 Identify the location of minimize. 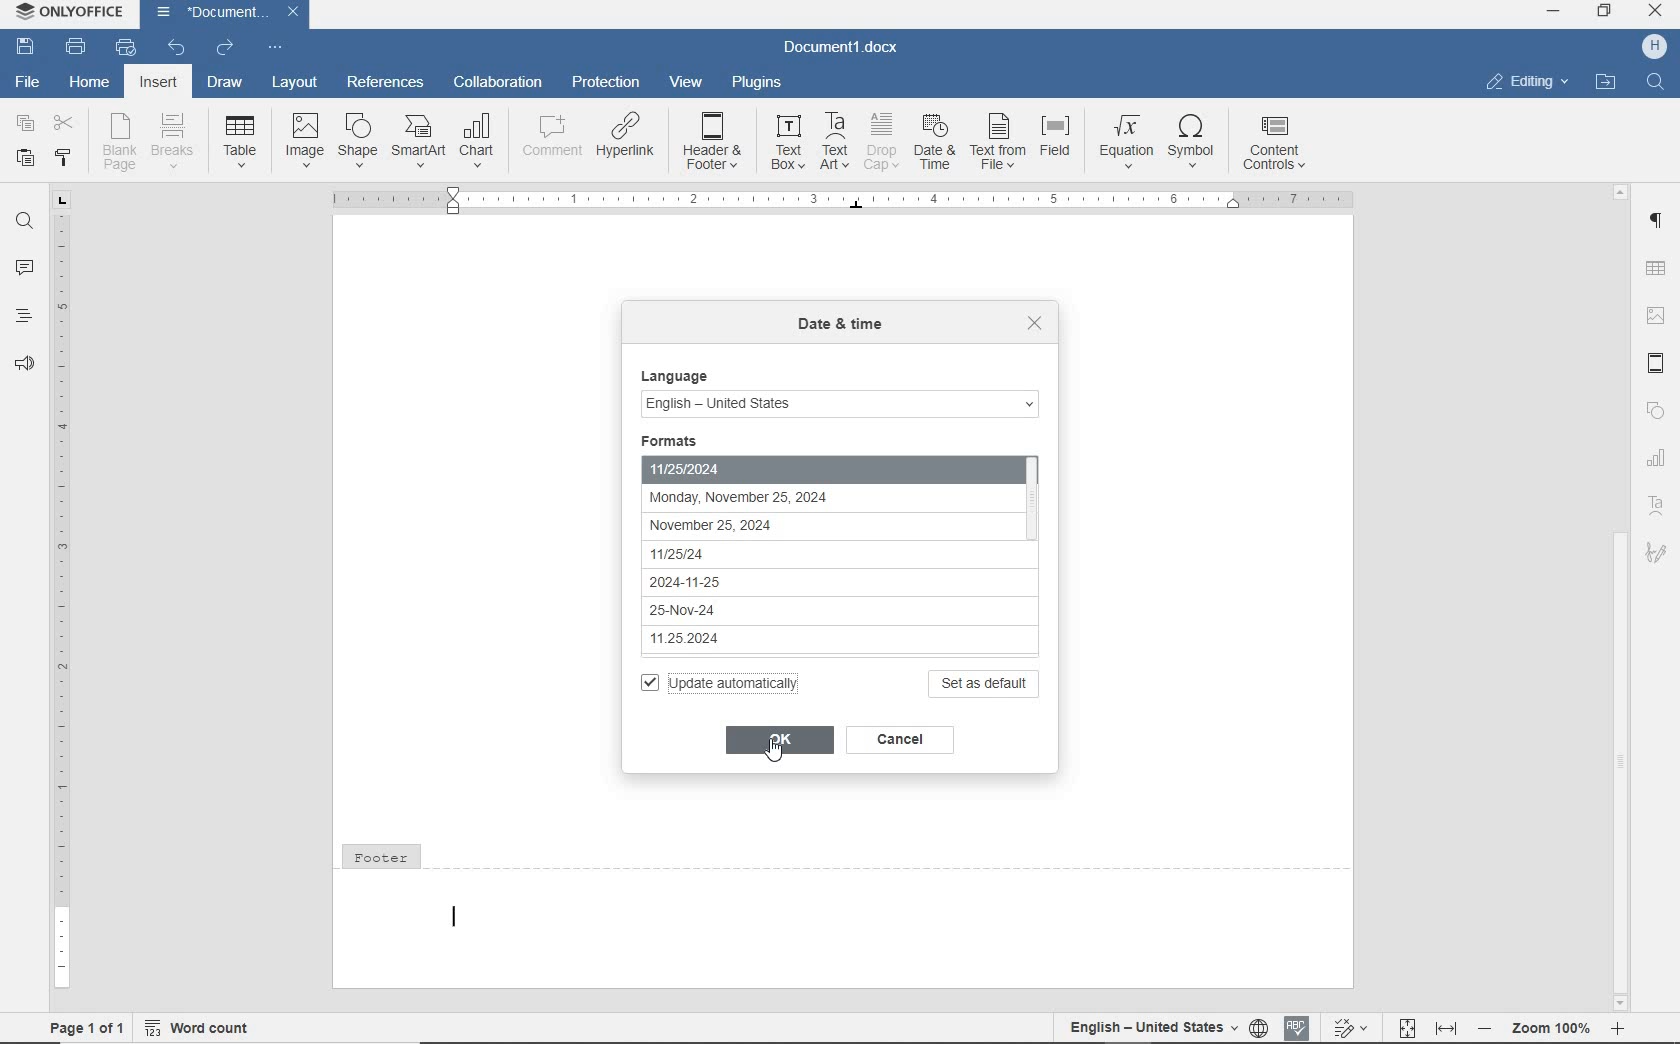
(1553, 13).